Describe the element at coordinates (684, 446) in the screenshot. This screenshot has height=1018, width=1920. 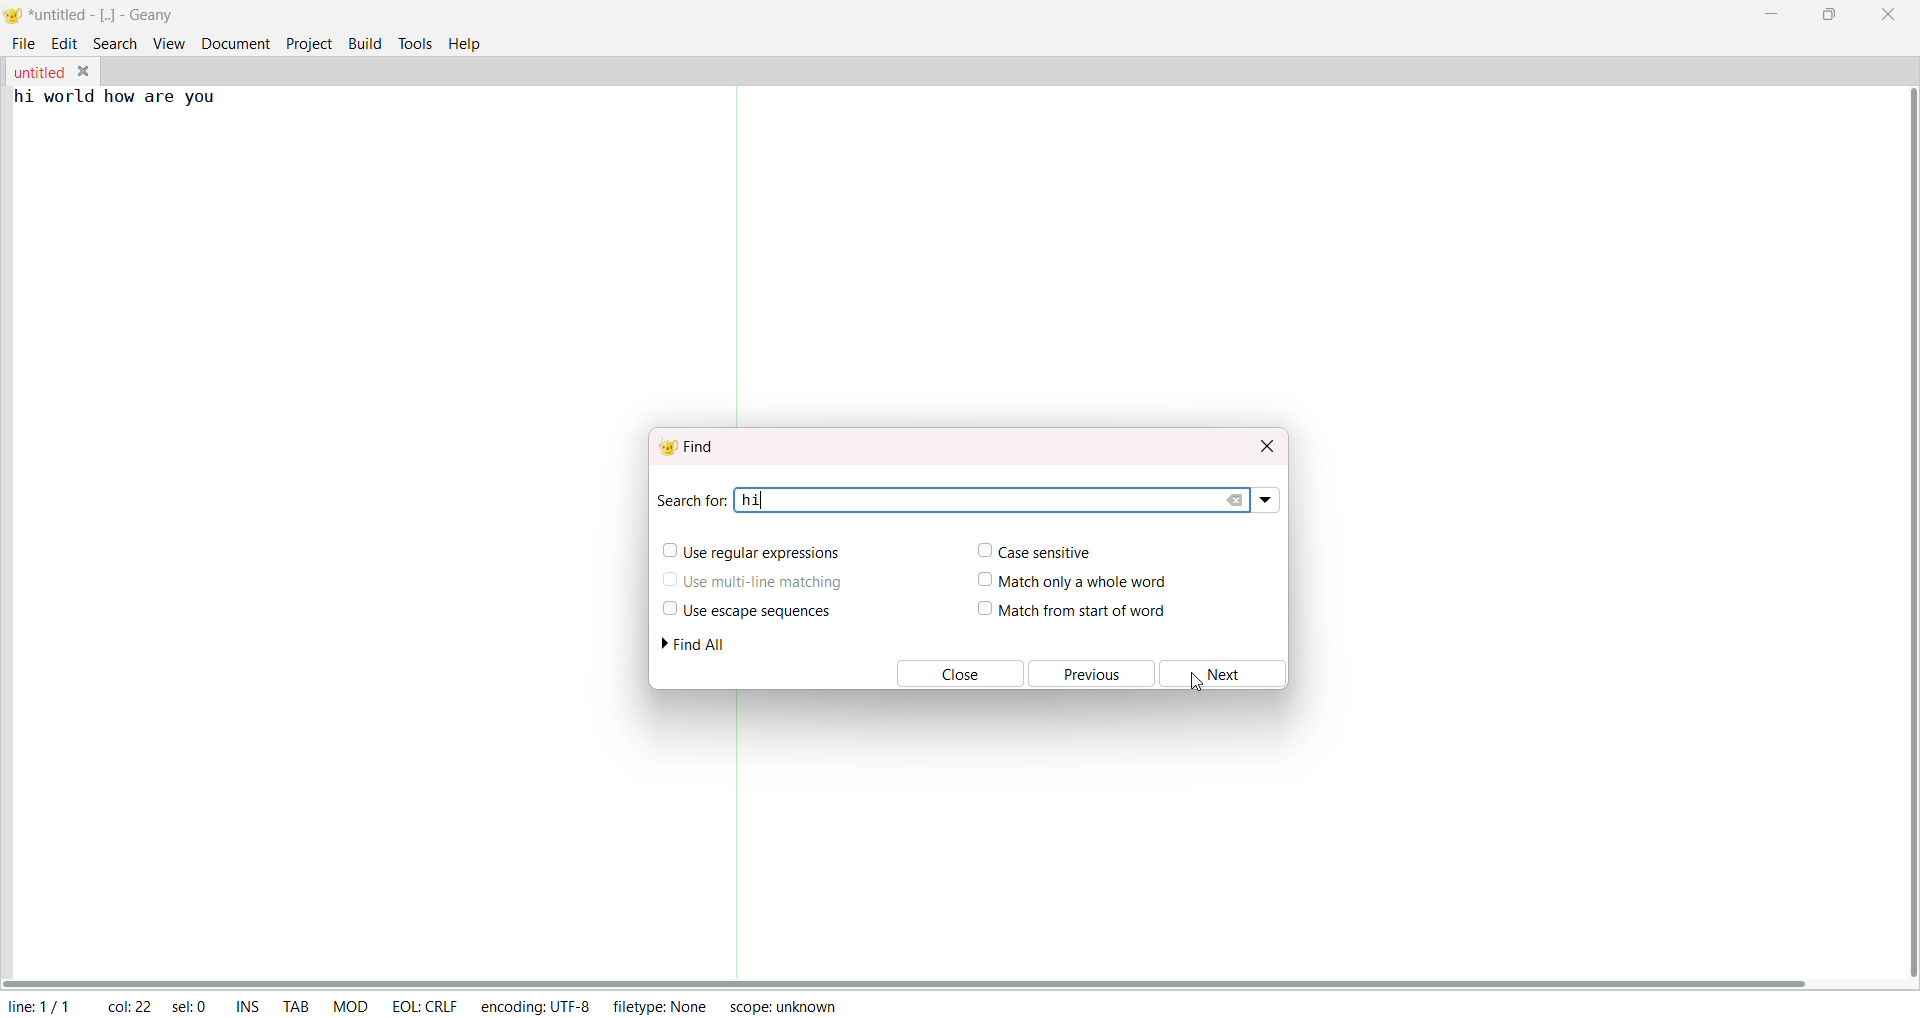
I see `find` at that location.